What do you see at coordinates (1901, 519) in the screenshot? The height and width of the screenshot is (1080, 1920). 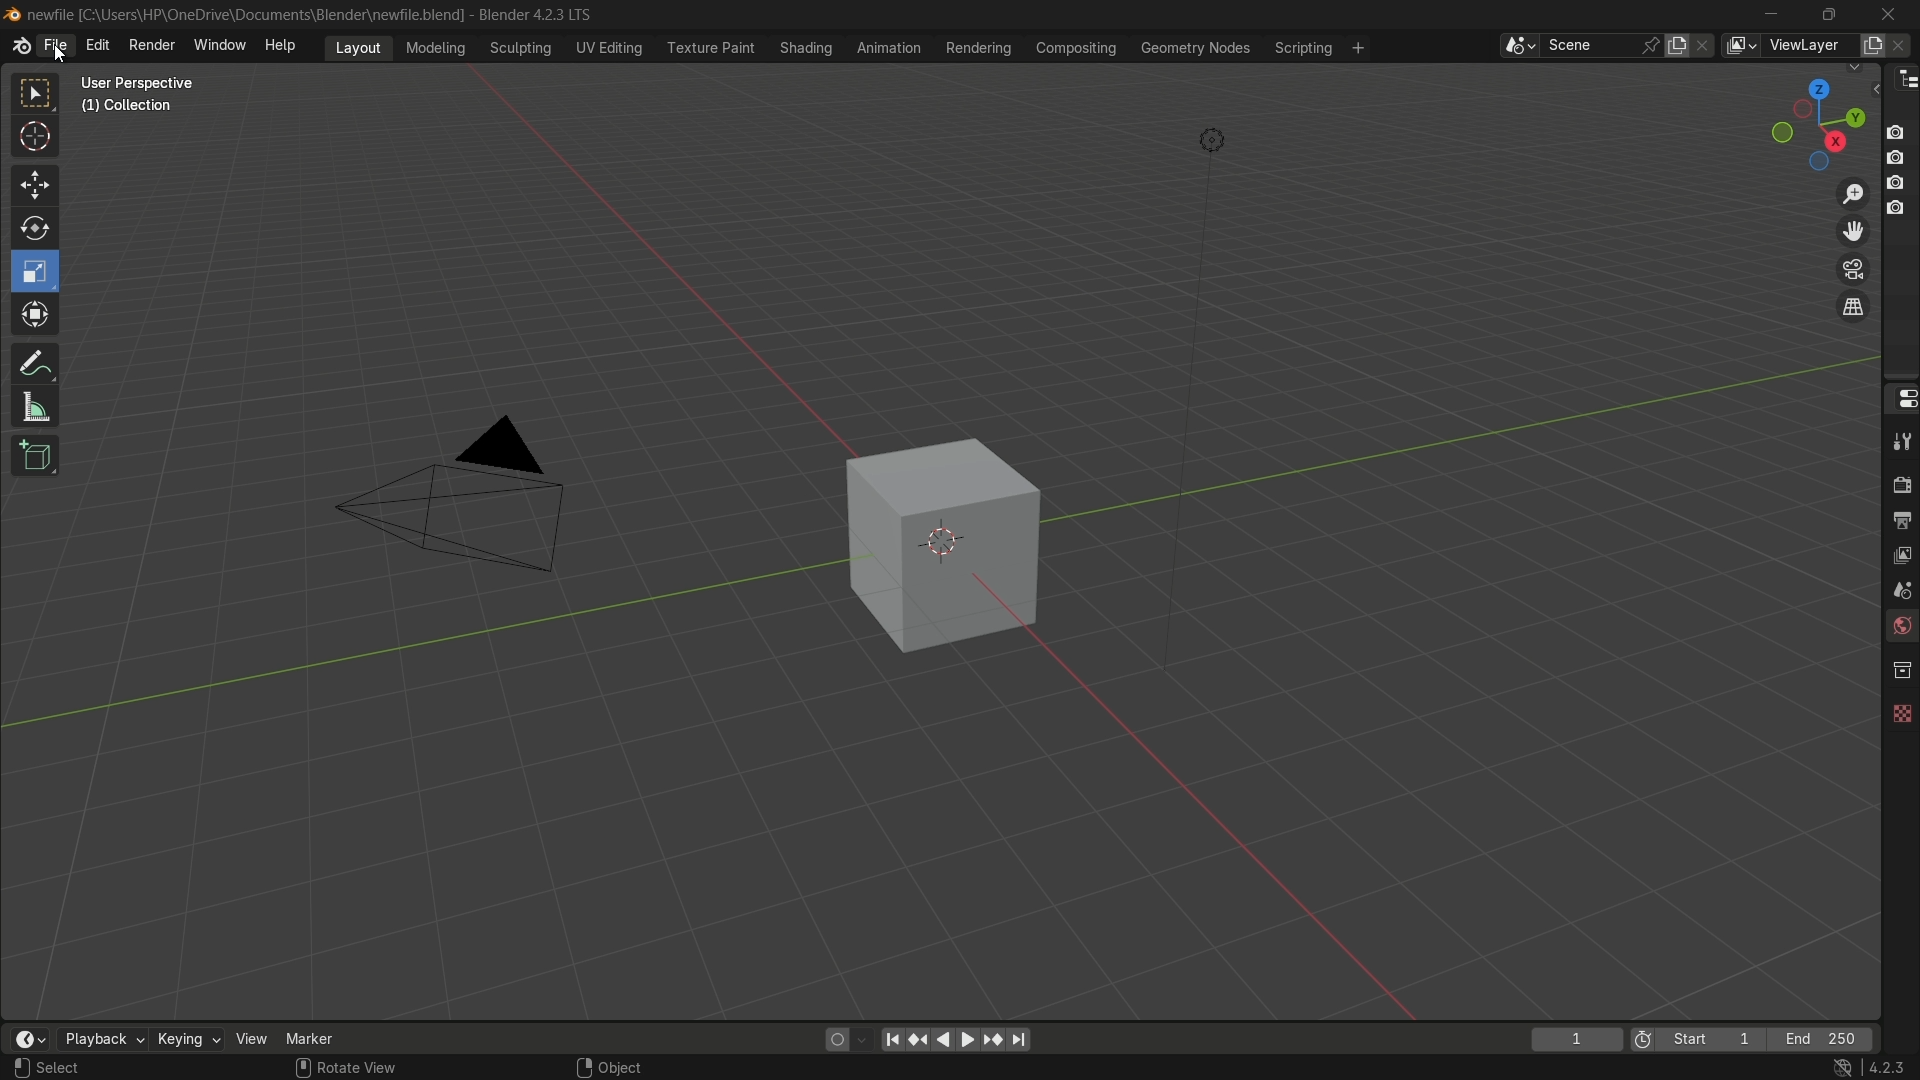 I see `output` at bounding box center [1901, 519].